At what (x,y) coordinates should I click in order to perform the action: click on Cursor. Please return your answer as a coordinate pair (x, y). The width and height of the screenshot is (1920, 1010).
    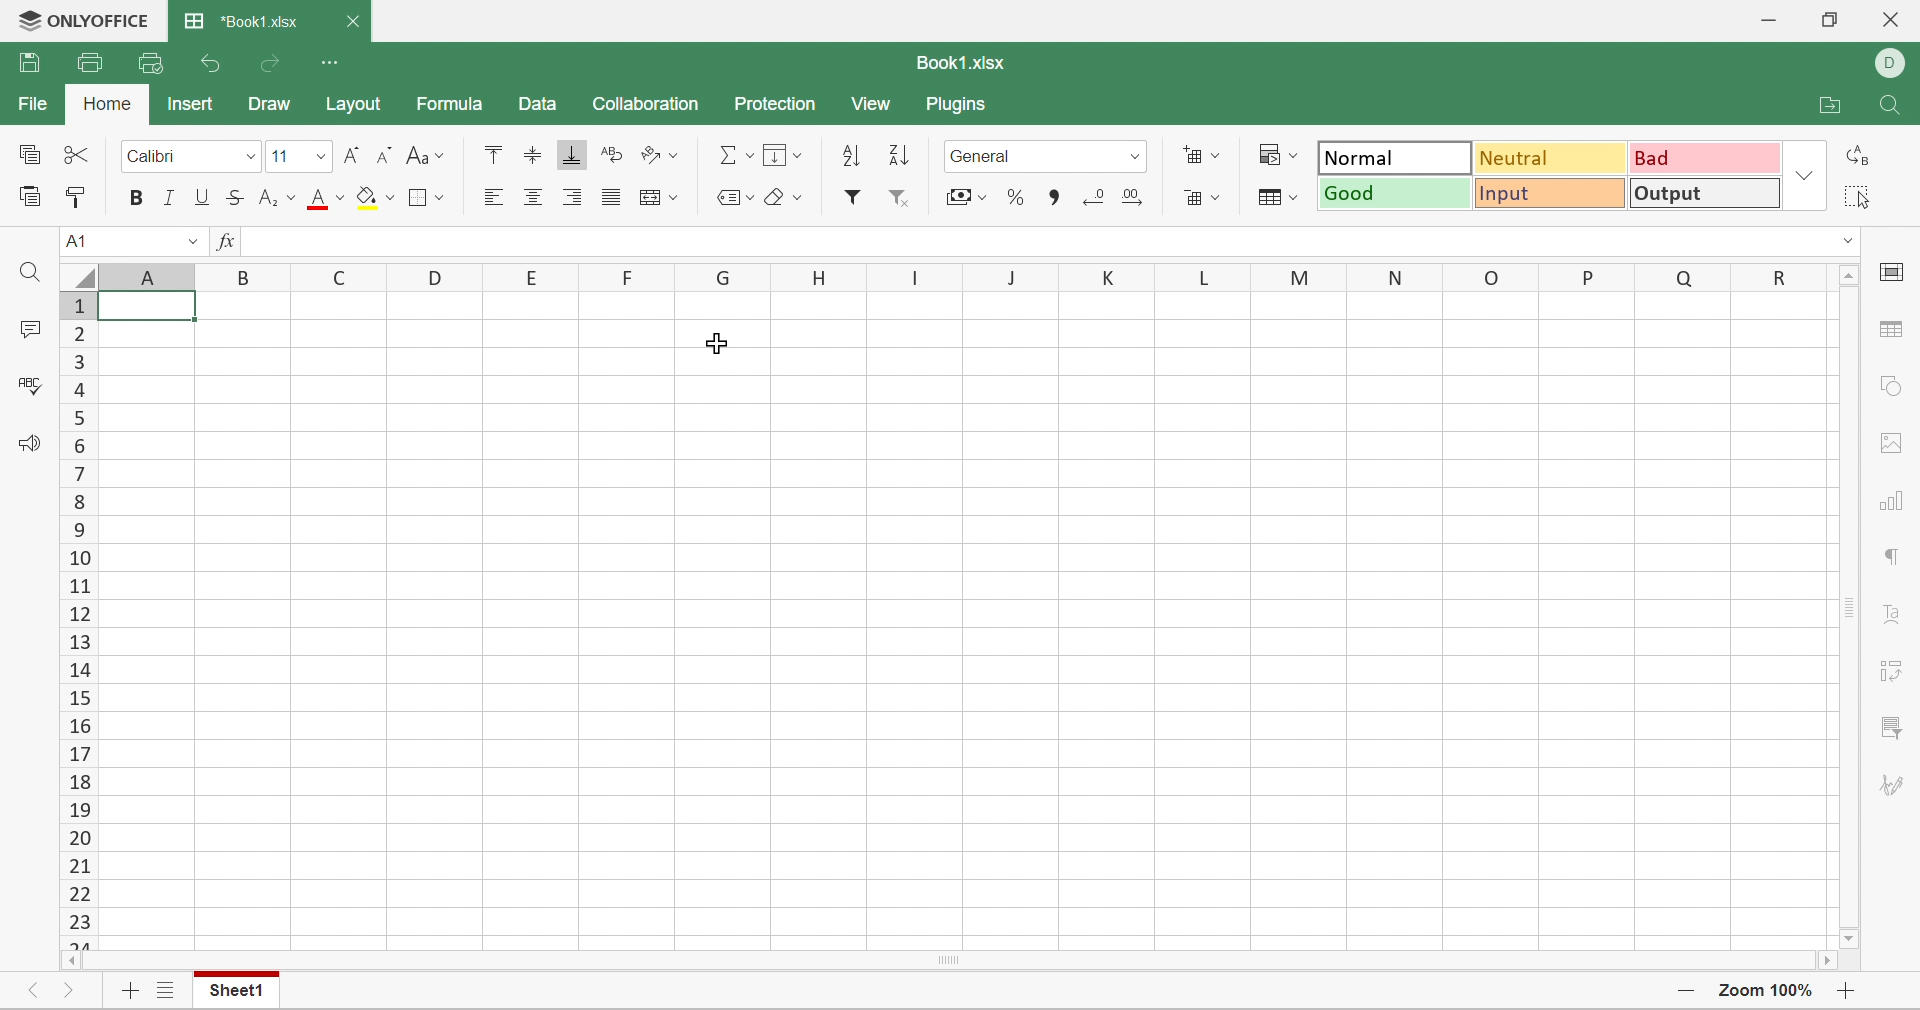
    Looking at the image, I should click on (719, 343).